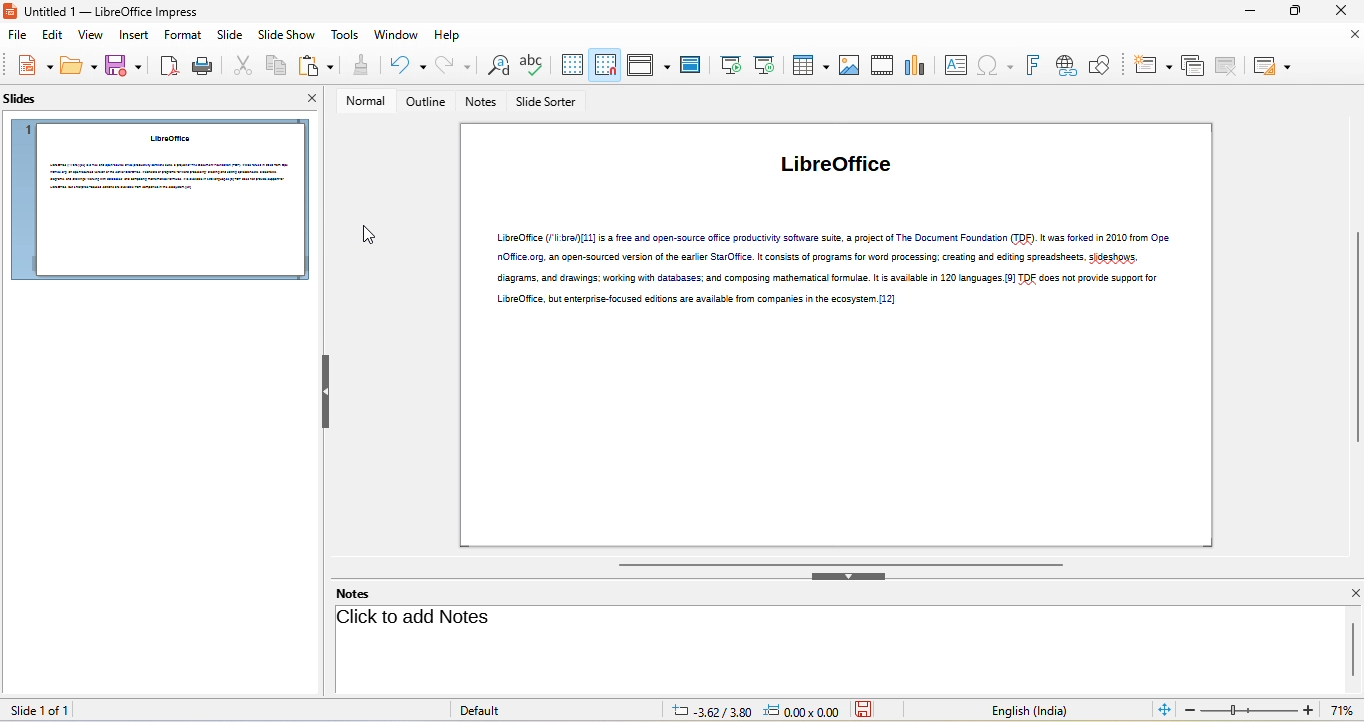 This screenshot has height=722, width=1364. Describe the element at coordinates (832, 237) in the screenshot. I see `LibreOffice (li braV)[11] is a free and open-source office productivity software suite, a project of The Document Foundation (TDF). It was forked in 2010 from Ope` at that location.